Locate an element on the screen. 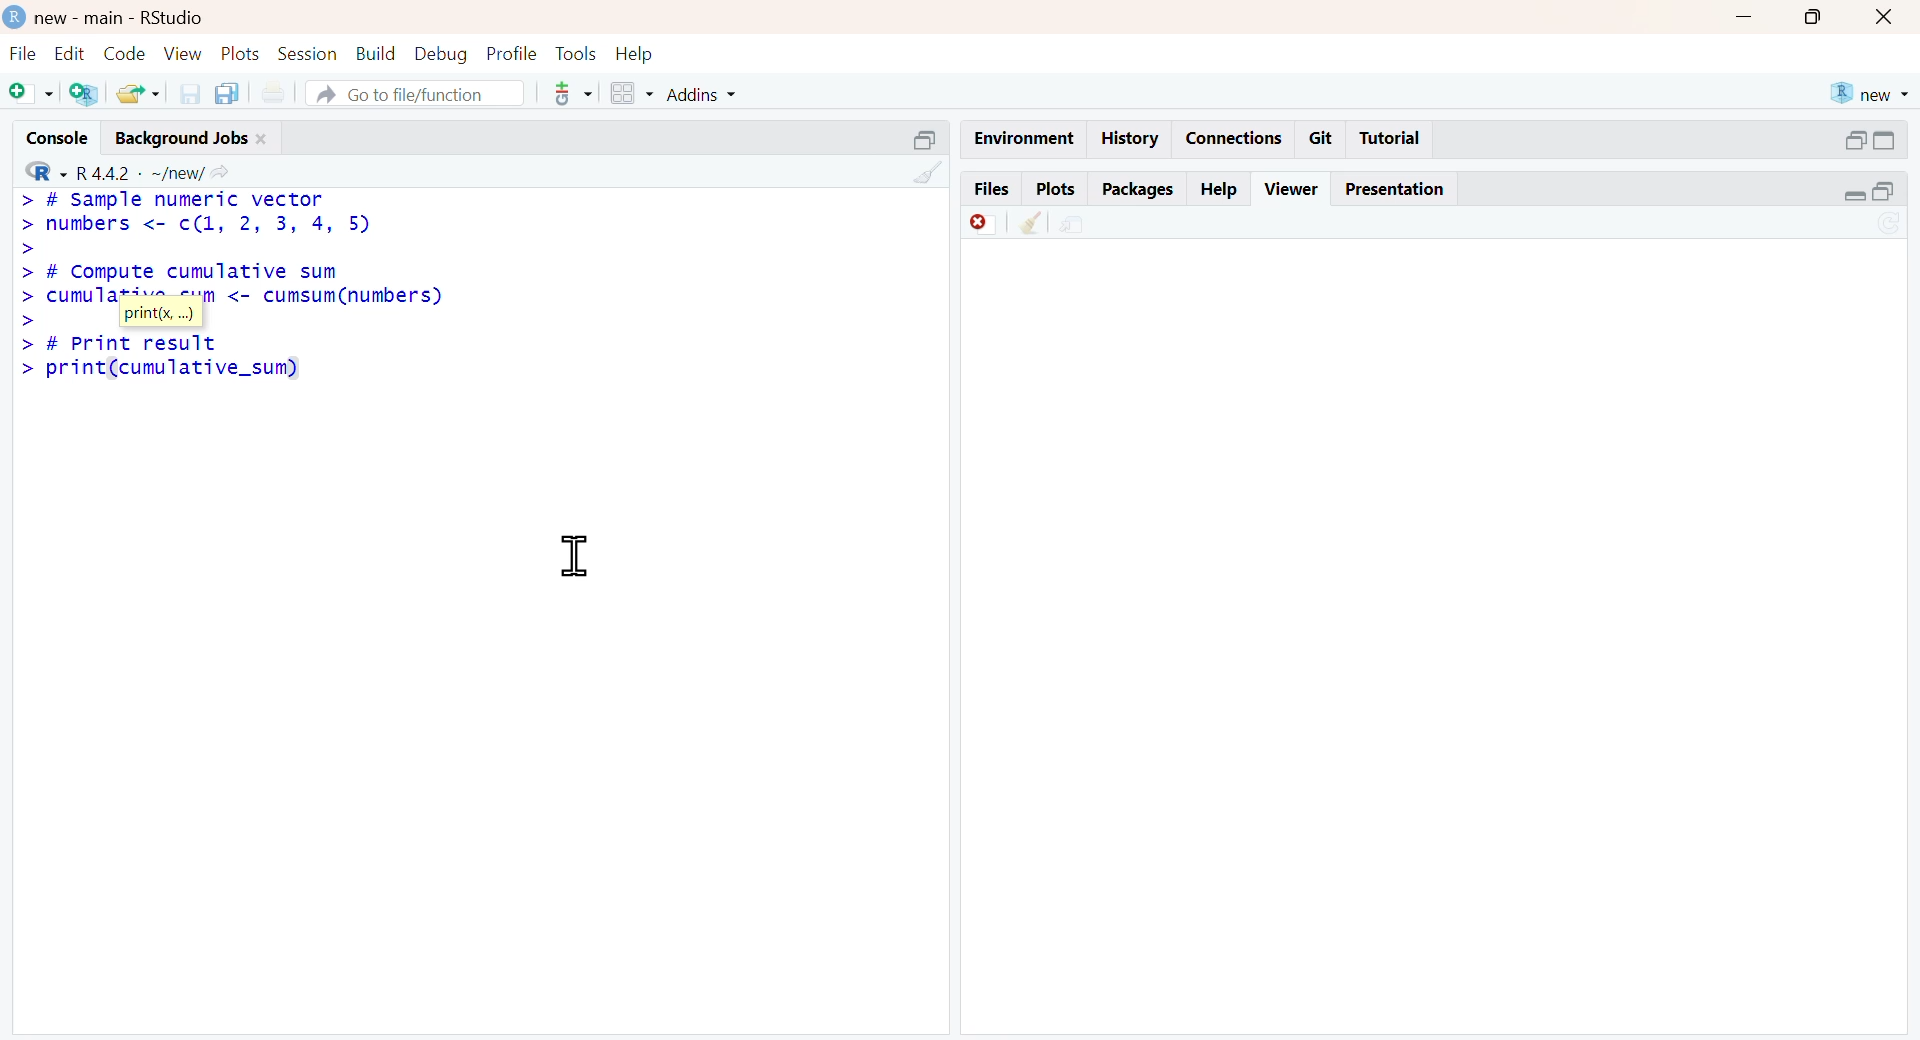 This screenshot has height=1040, width=1920. profile is located at coordinates (514, 53).